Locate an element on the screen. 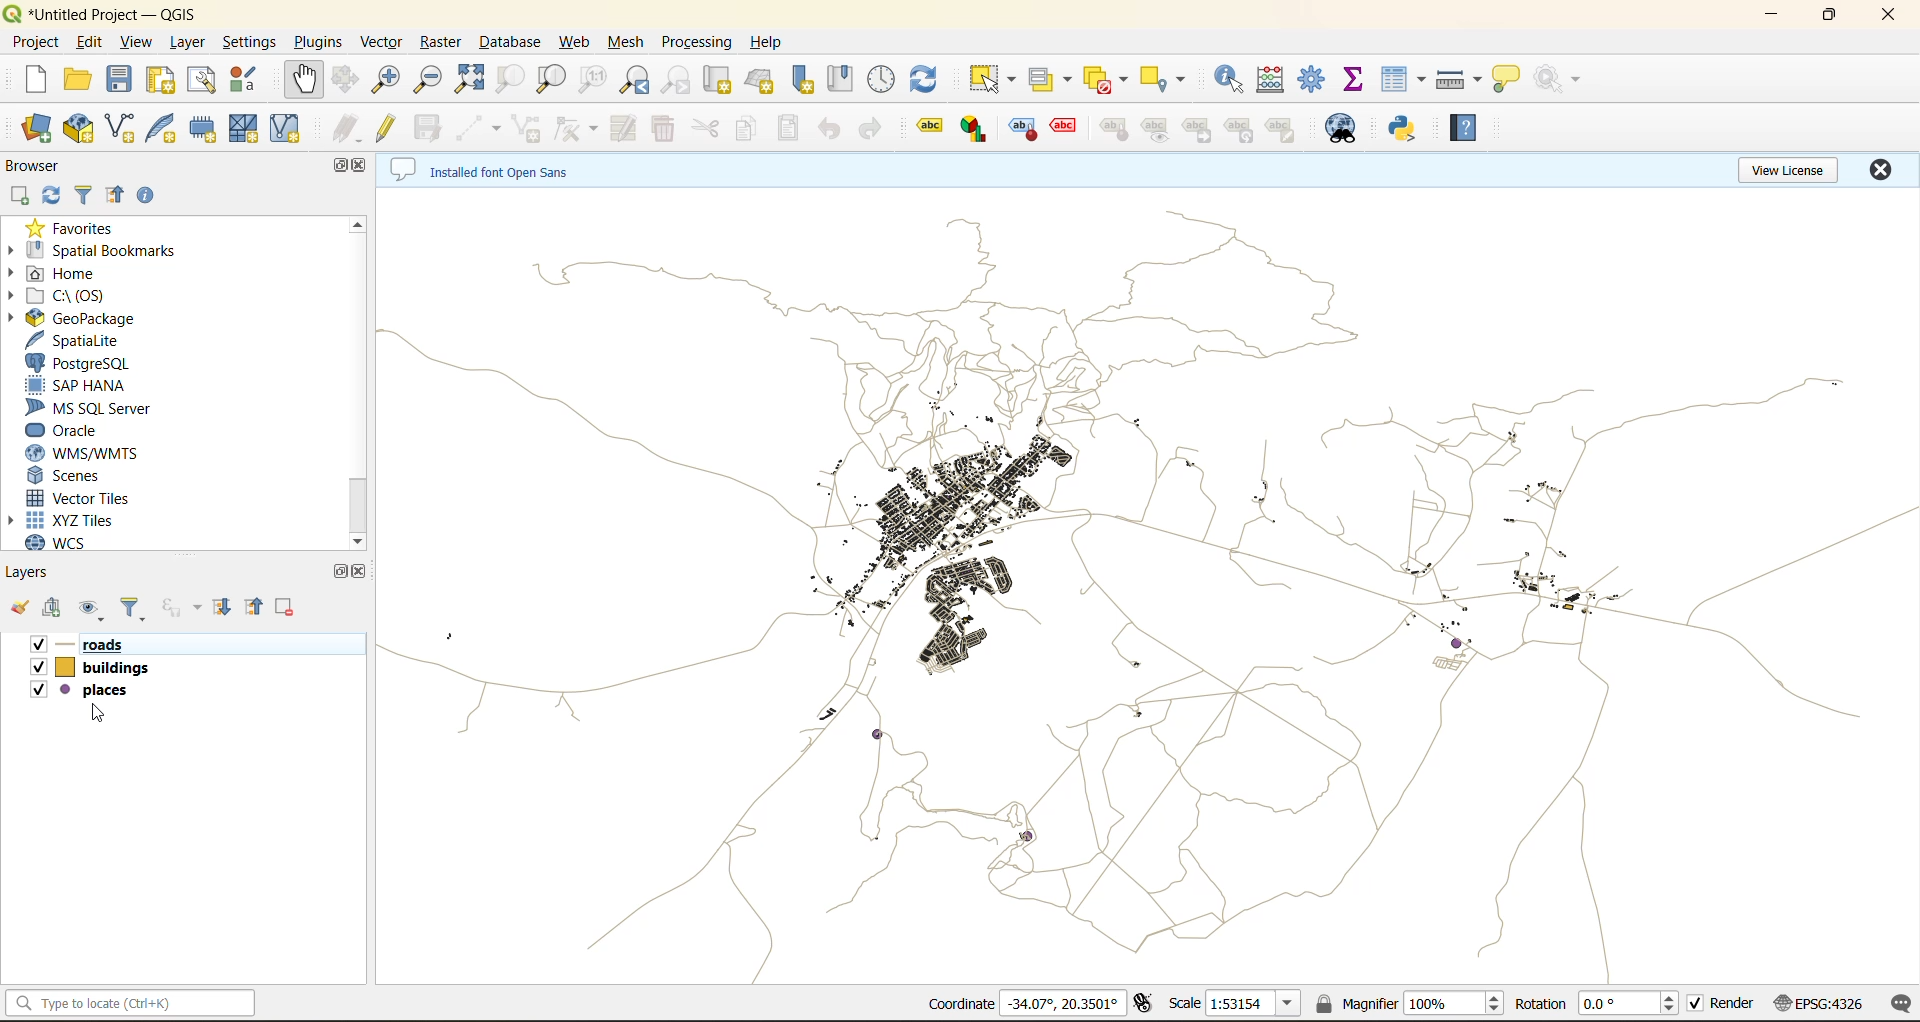  new geopackage is located at coordinates (77, 129).